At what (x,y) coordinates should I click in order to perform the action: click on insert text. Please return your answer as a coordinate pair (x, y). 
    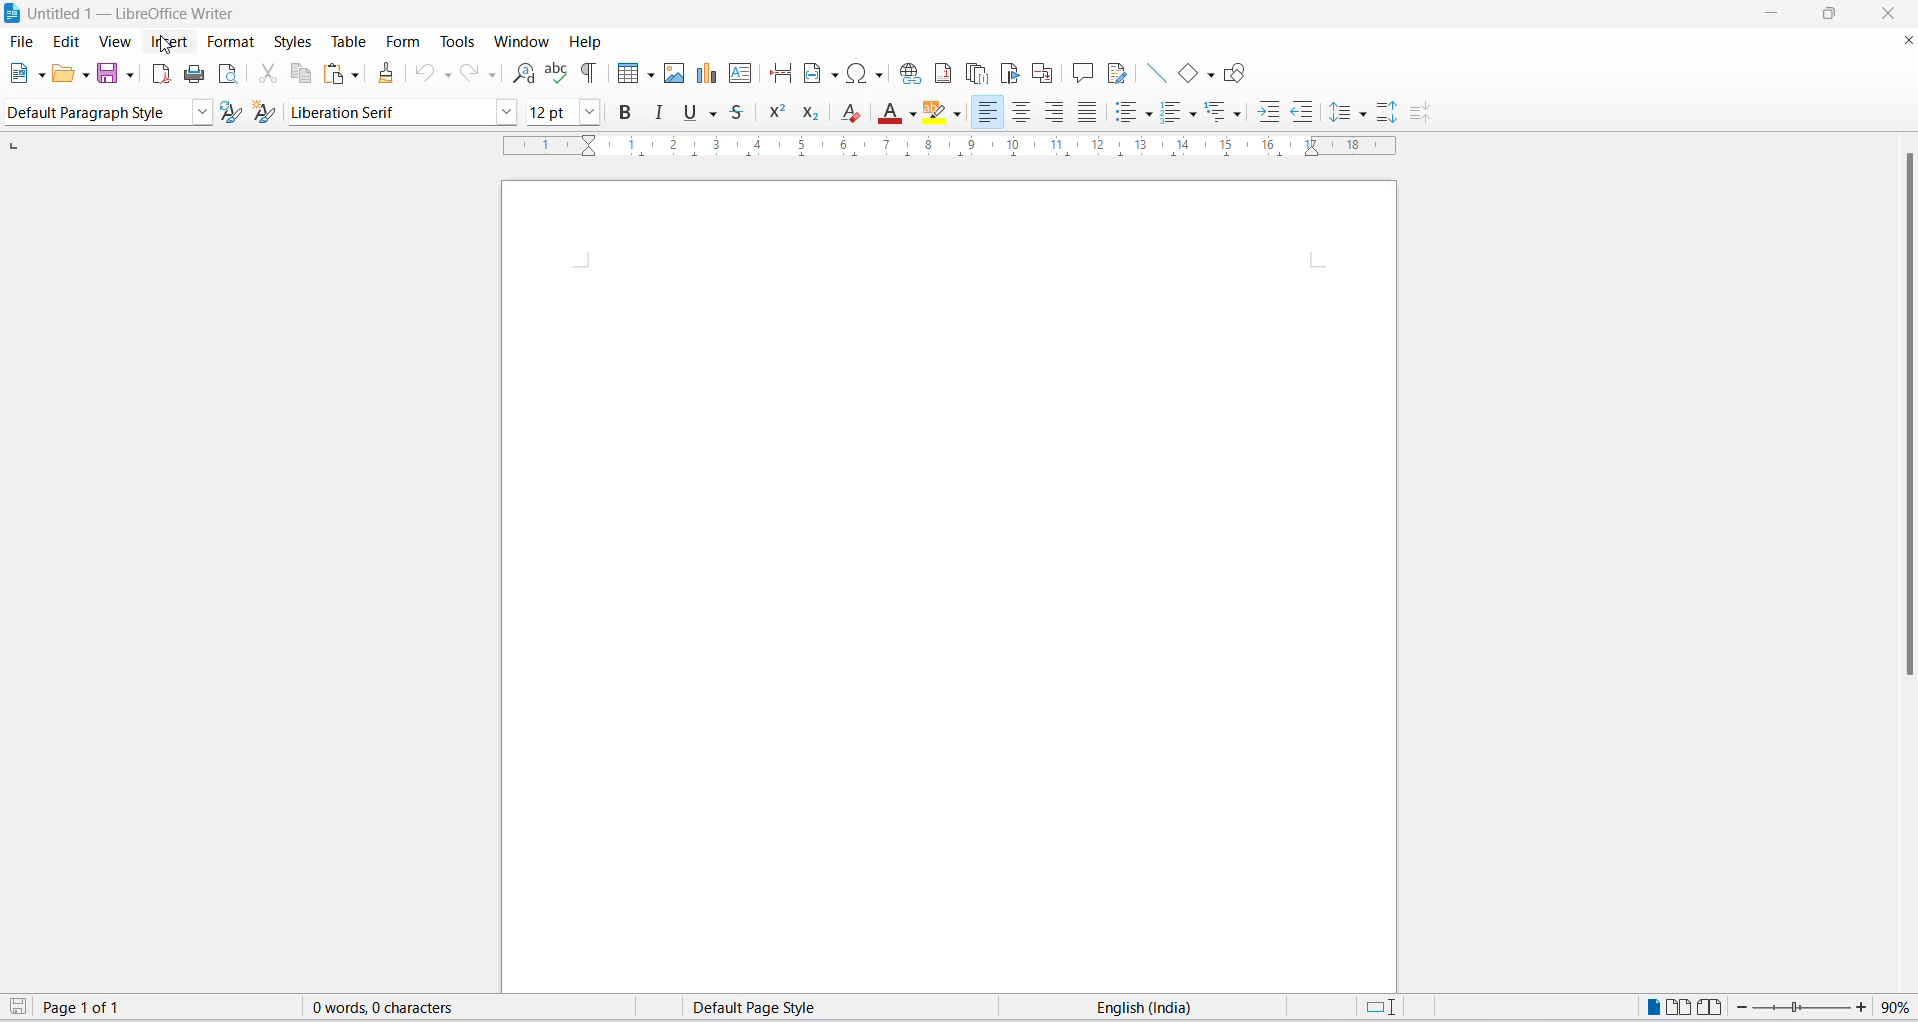
    Looking at the image, I should click on (739, 74).